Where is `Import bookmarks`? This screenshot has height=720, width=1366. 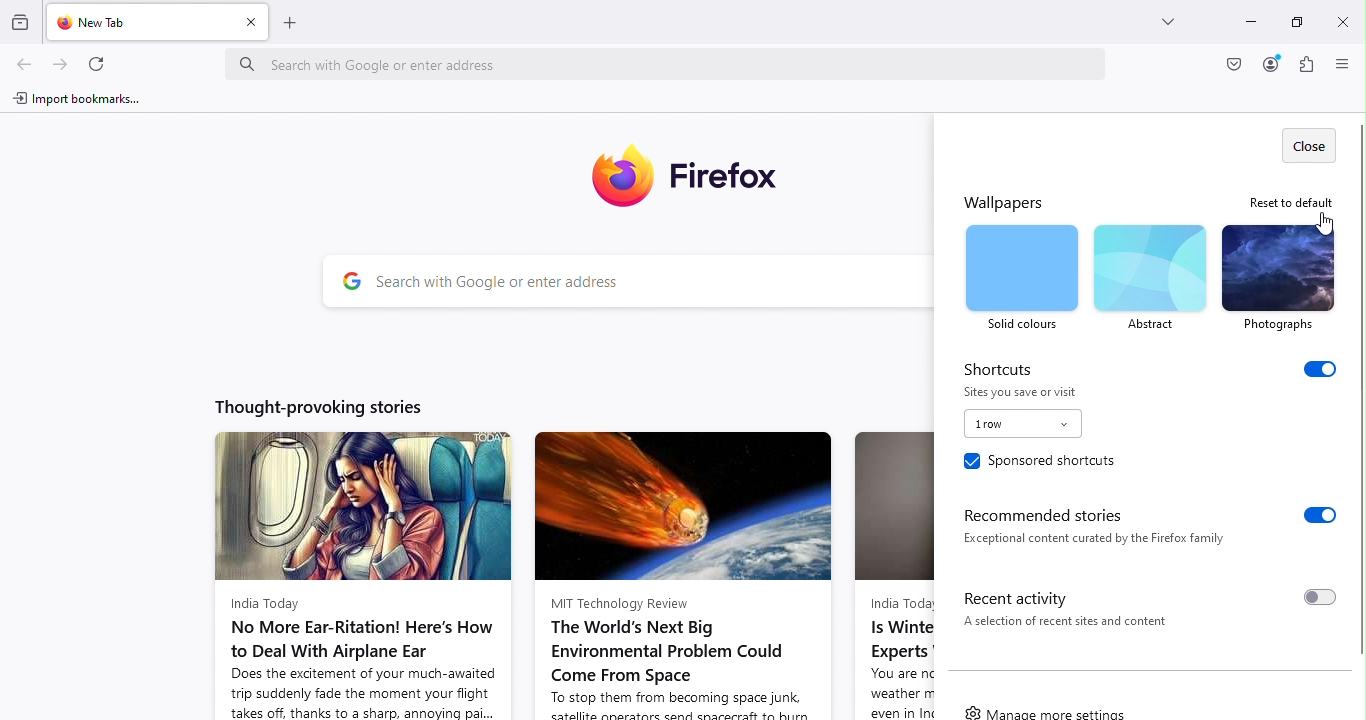 Import bookmarks is located at coordinates (84, 100).